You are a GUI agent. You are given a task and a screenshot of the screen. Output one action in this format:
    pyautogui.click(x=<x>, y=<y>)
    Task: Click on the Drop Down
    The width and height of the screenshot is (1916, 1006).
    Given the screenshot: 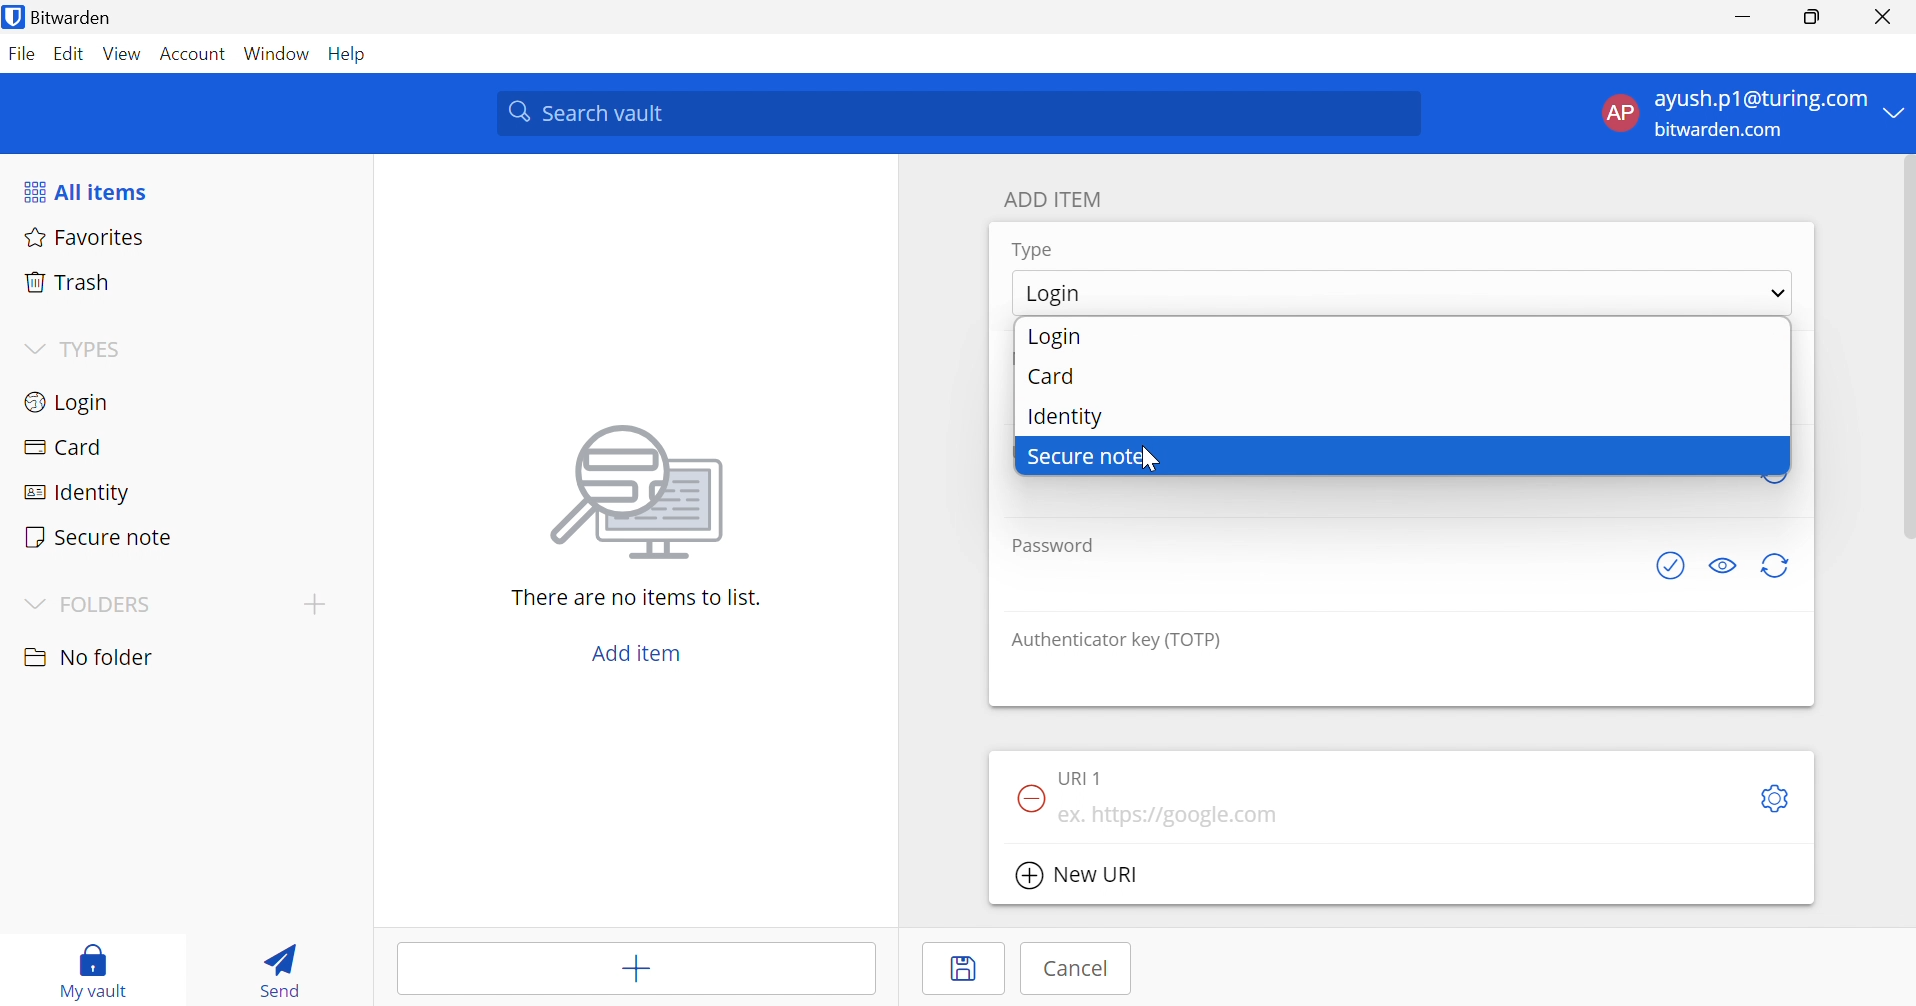 What is the action you would take?
    pyautogui.click(x=32, y=602)
    